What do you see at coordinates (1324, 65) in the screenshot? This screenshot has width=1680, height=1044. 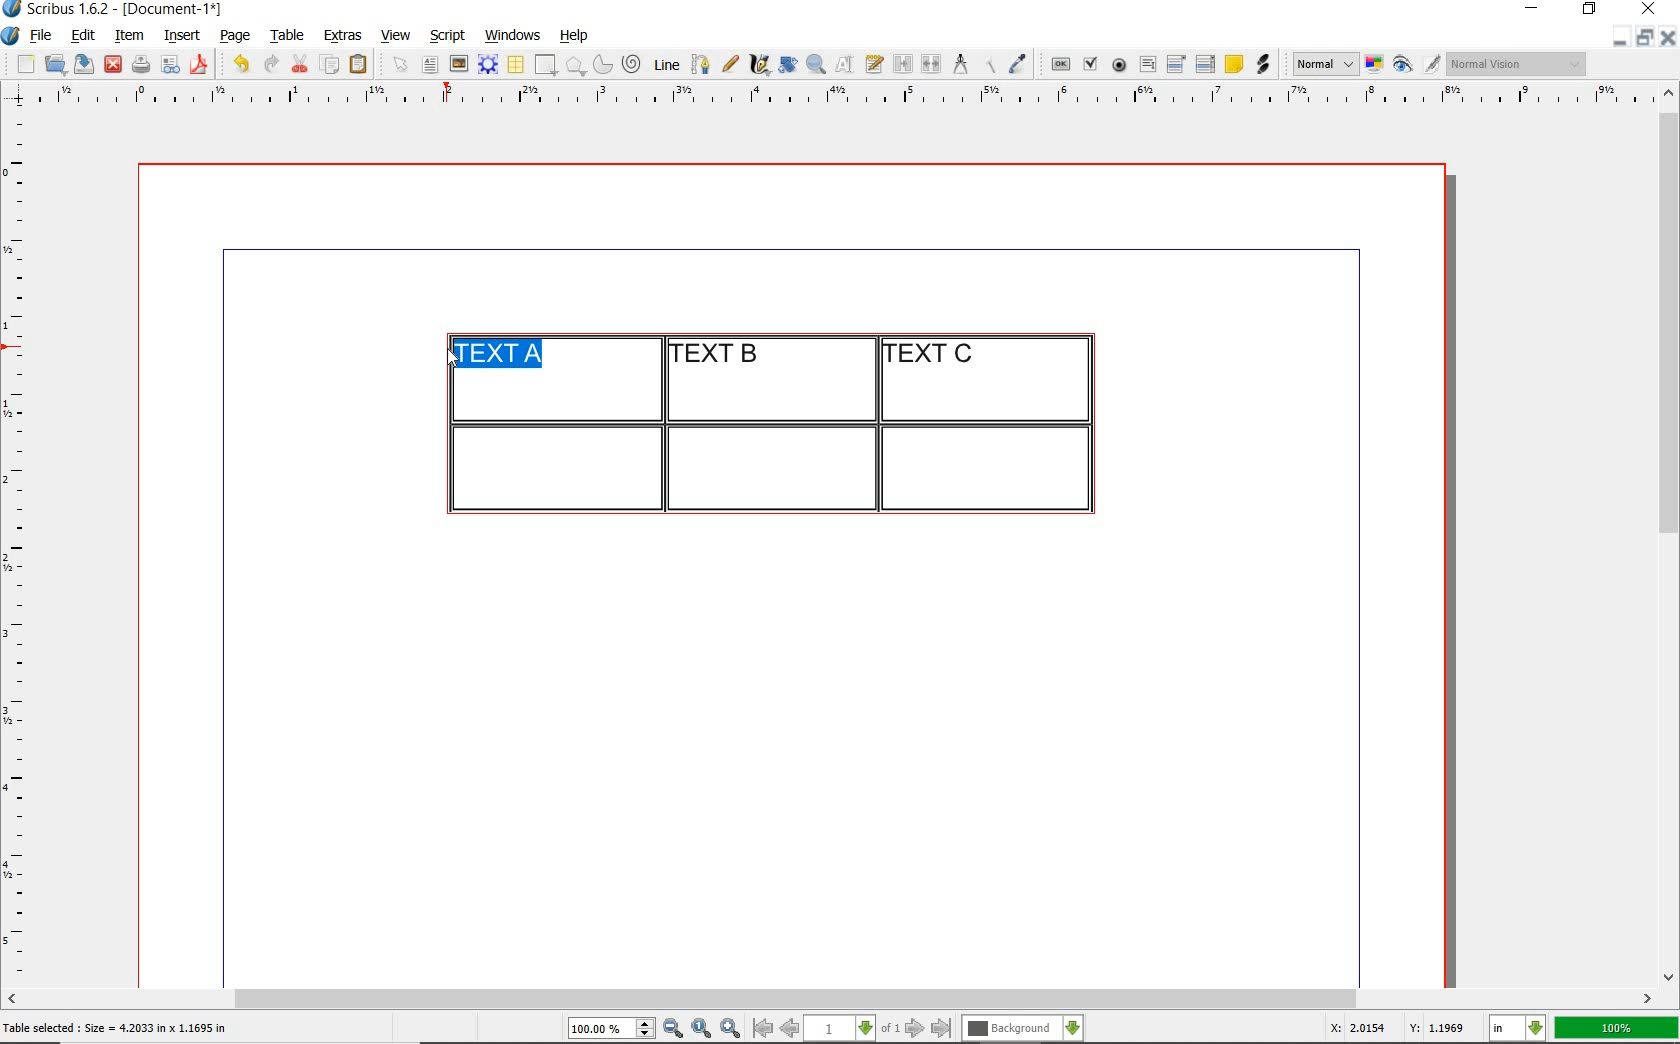 I see `select image preview mode` at bounding box center [1324, 65].